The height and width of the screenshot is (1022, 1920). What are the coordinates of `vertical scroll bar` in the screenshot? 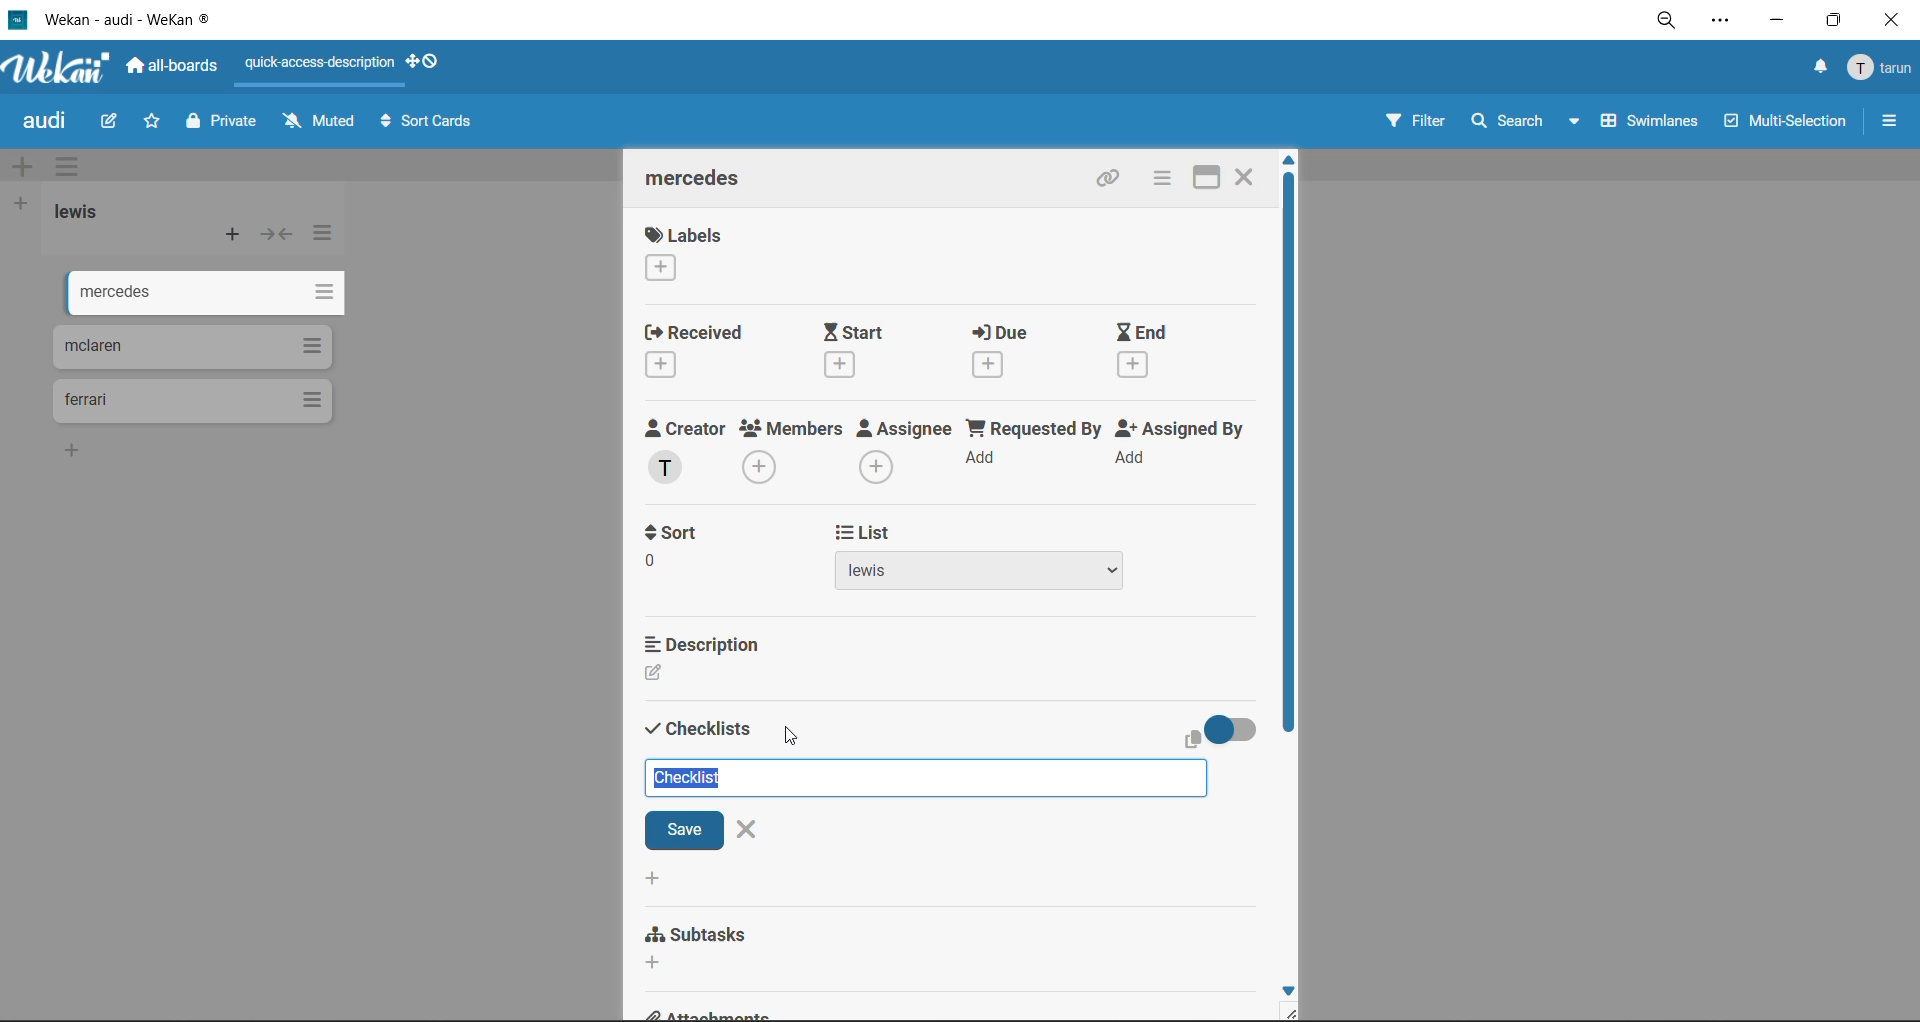 It's located at (1288, 456).